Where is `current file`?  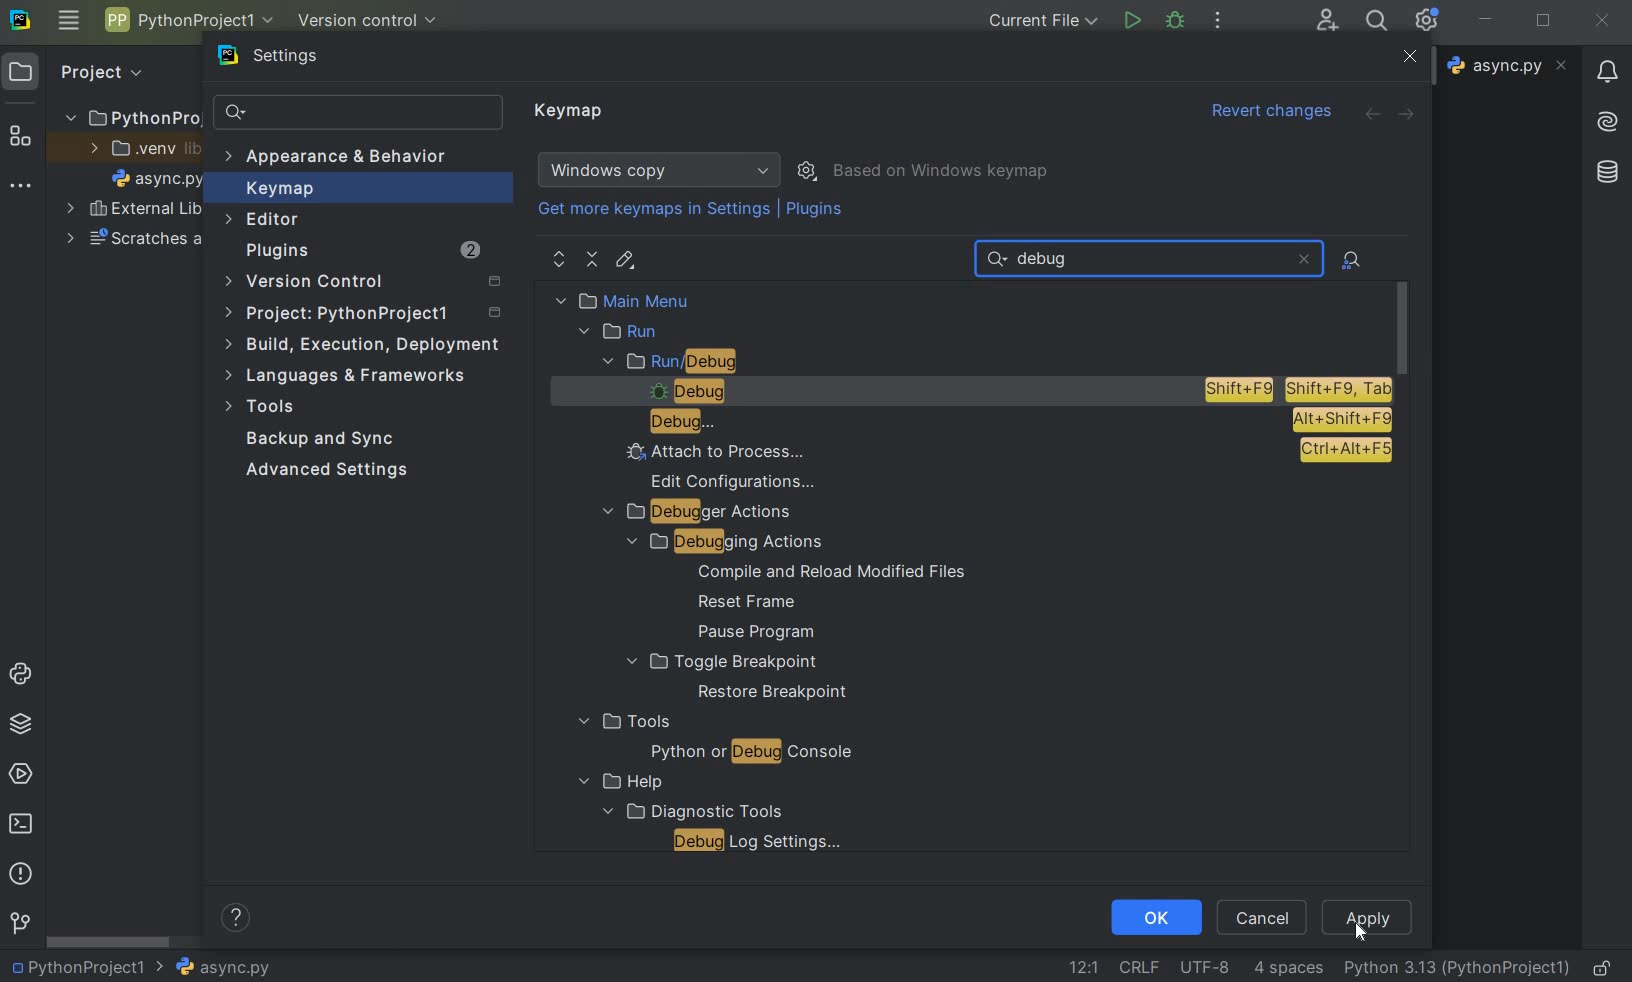
current file is located at coordinates (1045, 20).